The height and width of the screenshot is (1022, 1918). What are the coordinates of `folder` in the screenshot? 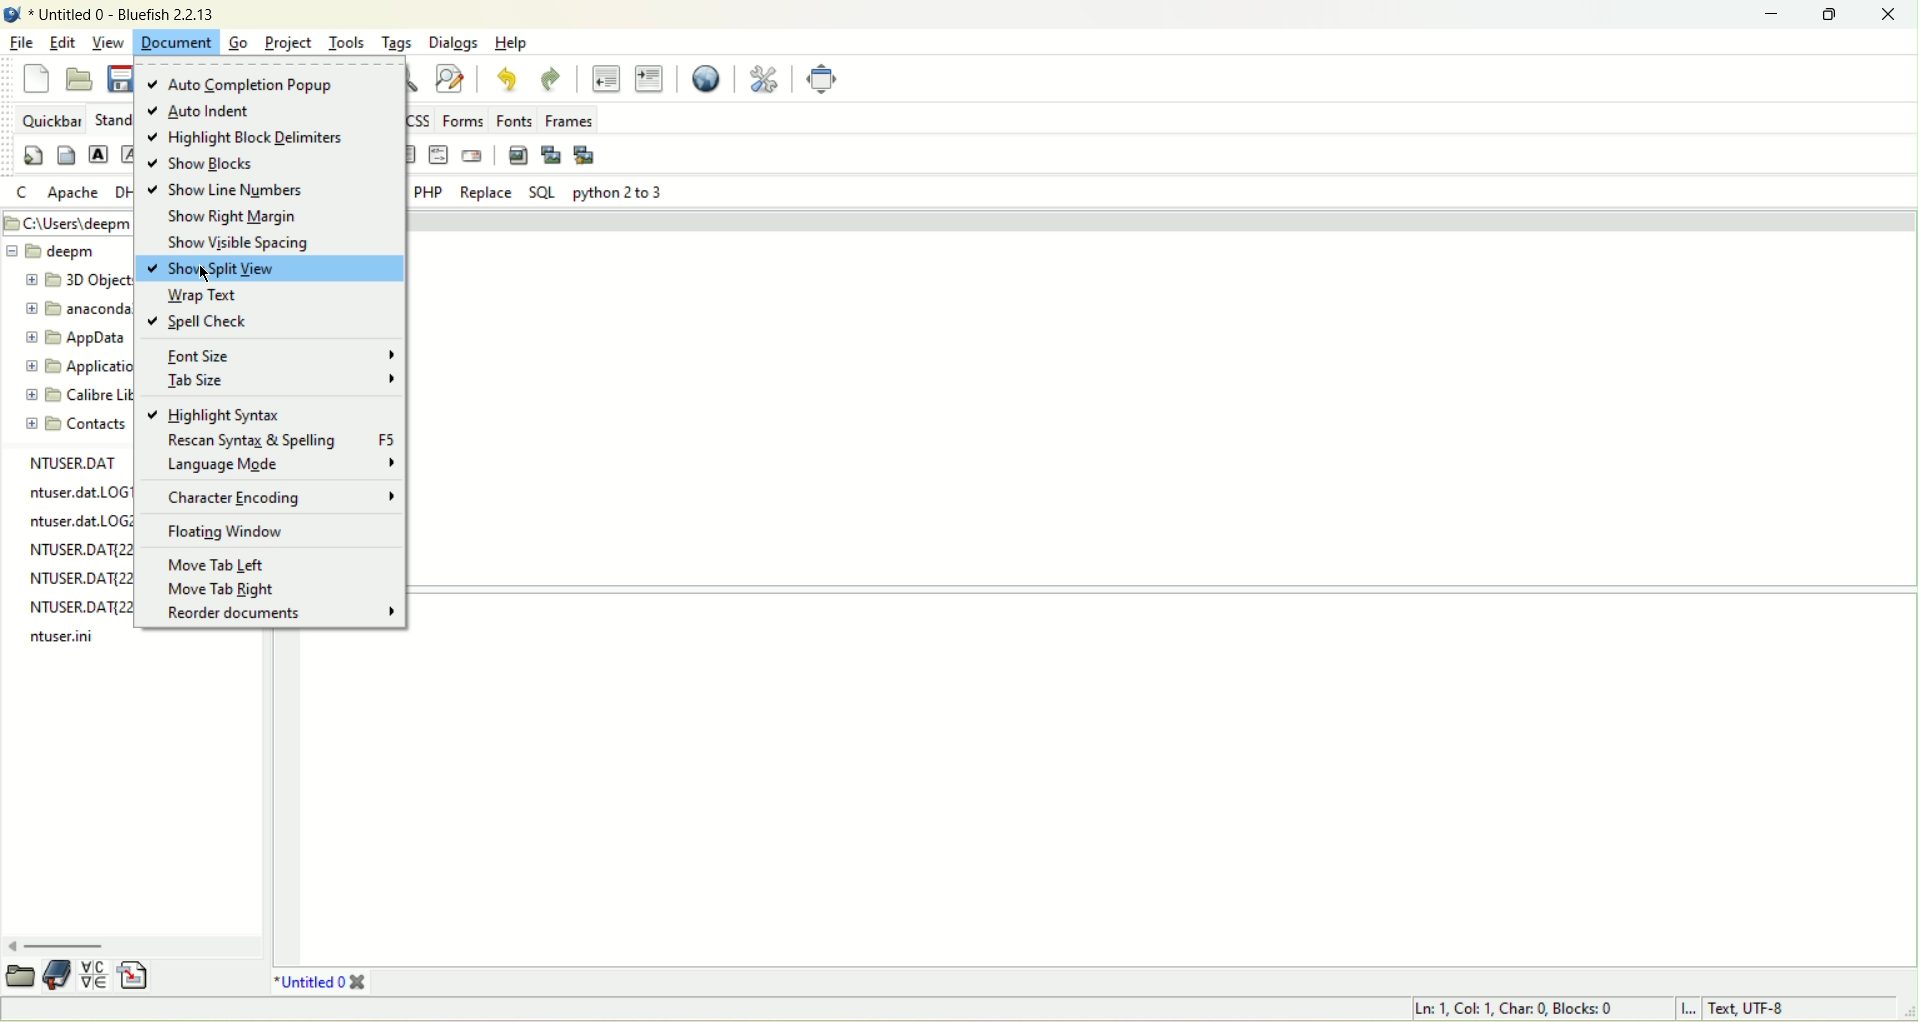 It's located at (56, 251).